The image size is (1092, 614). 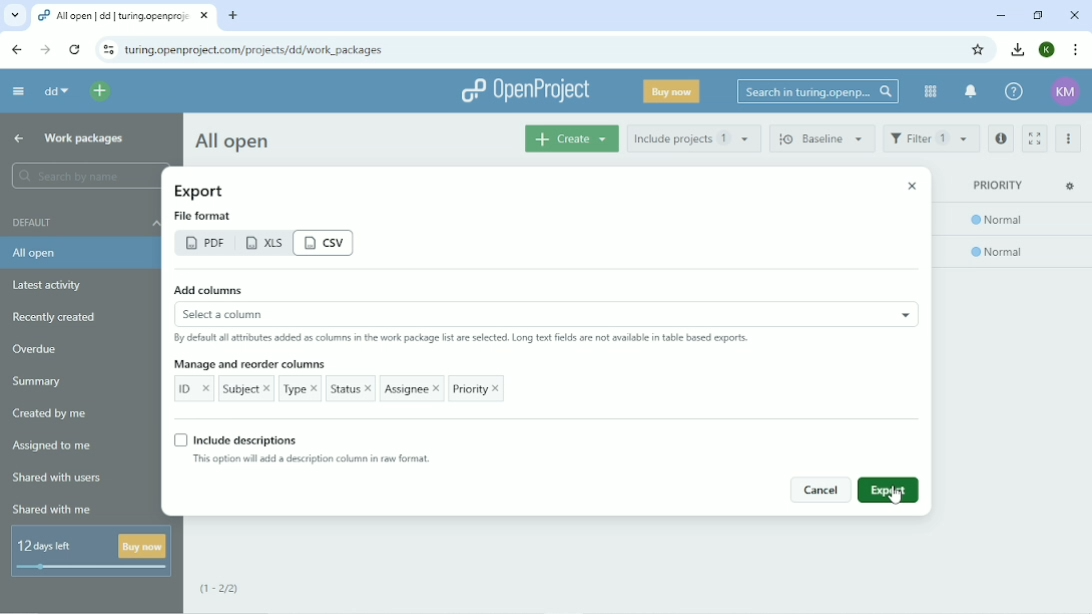 What do you see at coordinates (931, 138) in the screenshot?
I see `Filter 1` at bounding box center [931, 138].